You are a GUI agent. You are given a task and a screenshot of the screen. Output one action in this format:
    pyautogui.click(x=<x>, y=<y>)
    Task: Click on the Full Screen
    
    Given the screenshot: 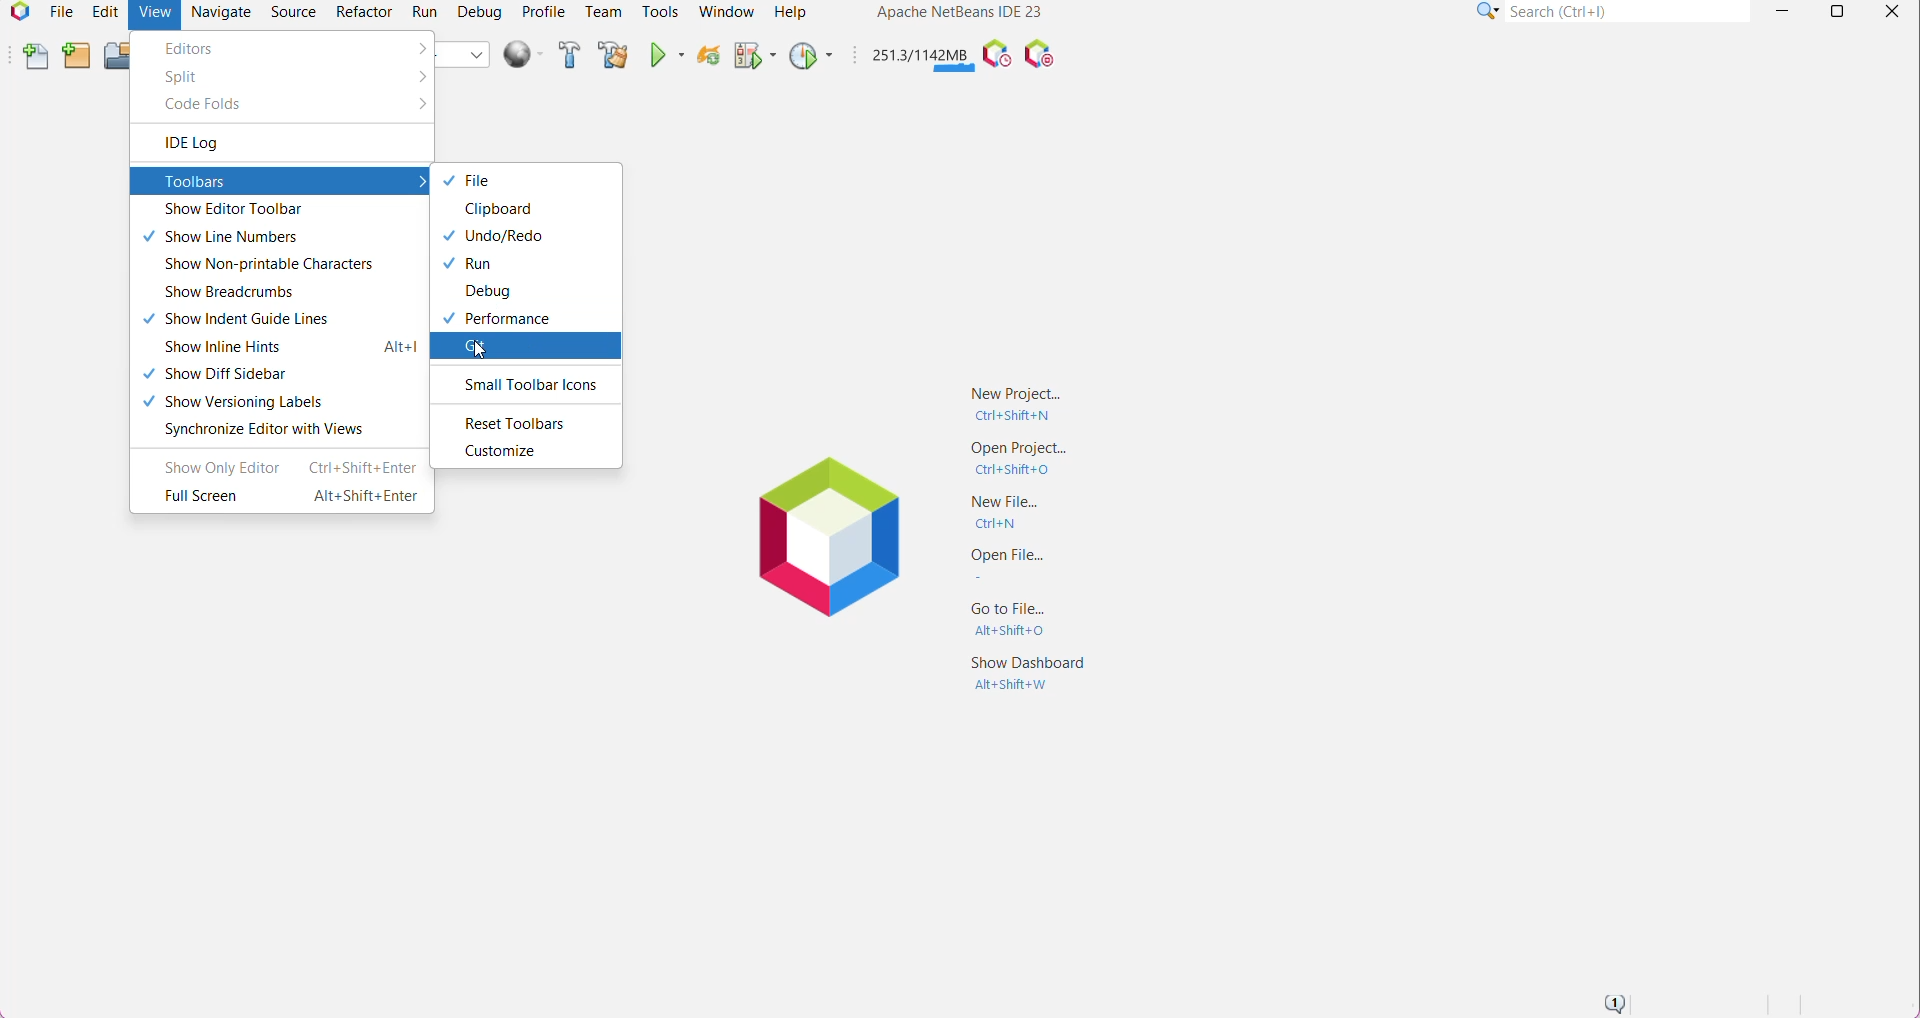 What is the action you would take?
    pyautogui.click(x=287, y=497)
    